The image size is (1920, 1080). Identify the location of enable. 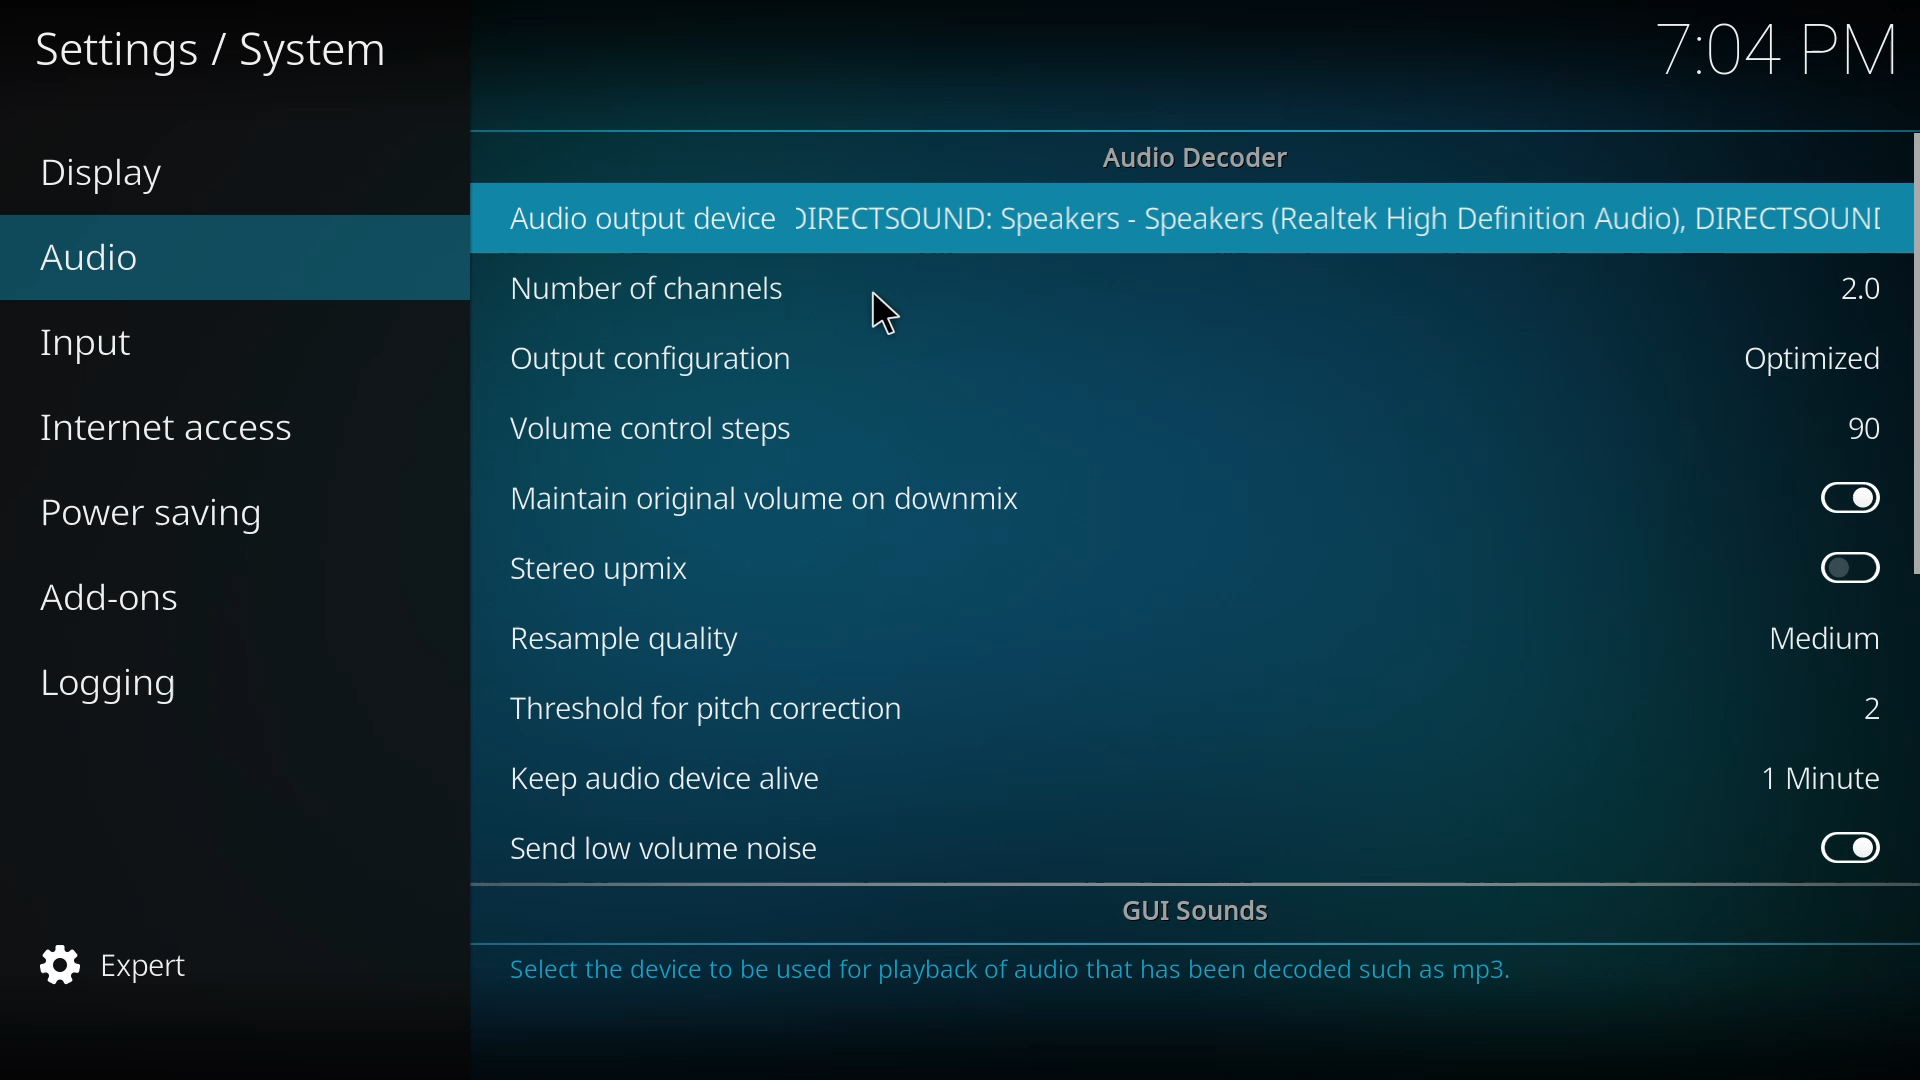
(1851, 567).